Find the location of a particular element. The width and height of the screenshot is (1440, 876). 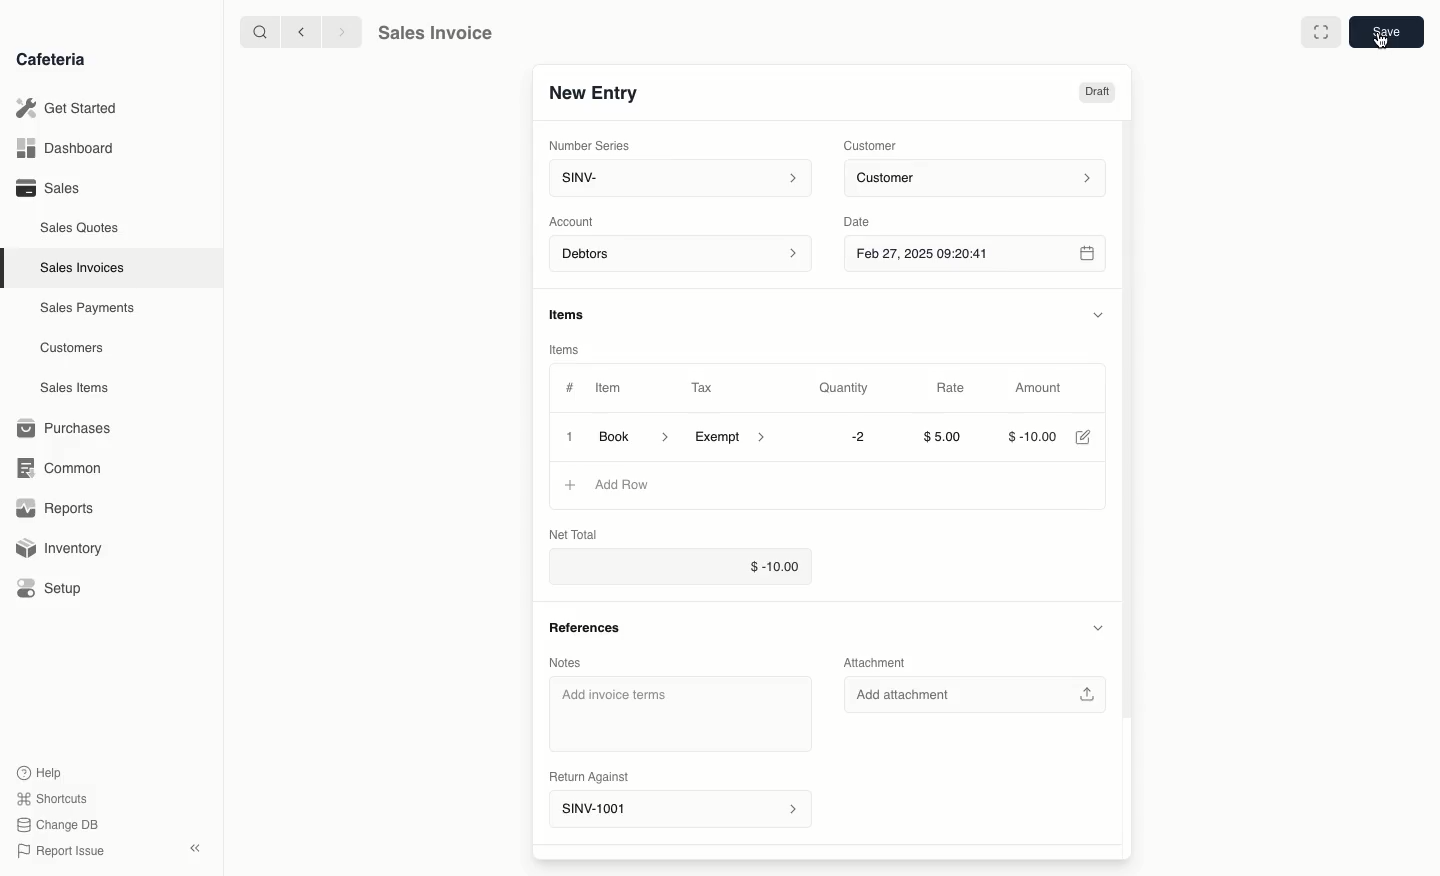

Exempt > is located at coordinates (735, 438).